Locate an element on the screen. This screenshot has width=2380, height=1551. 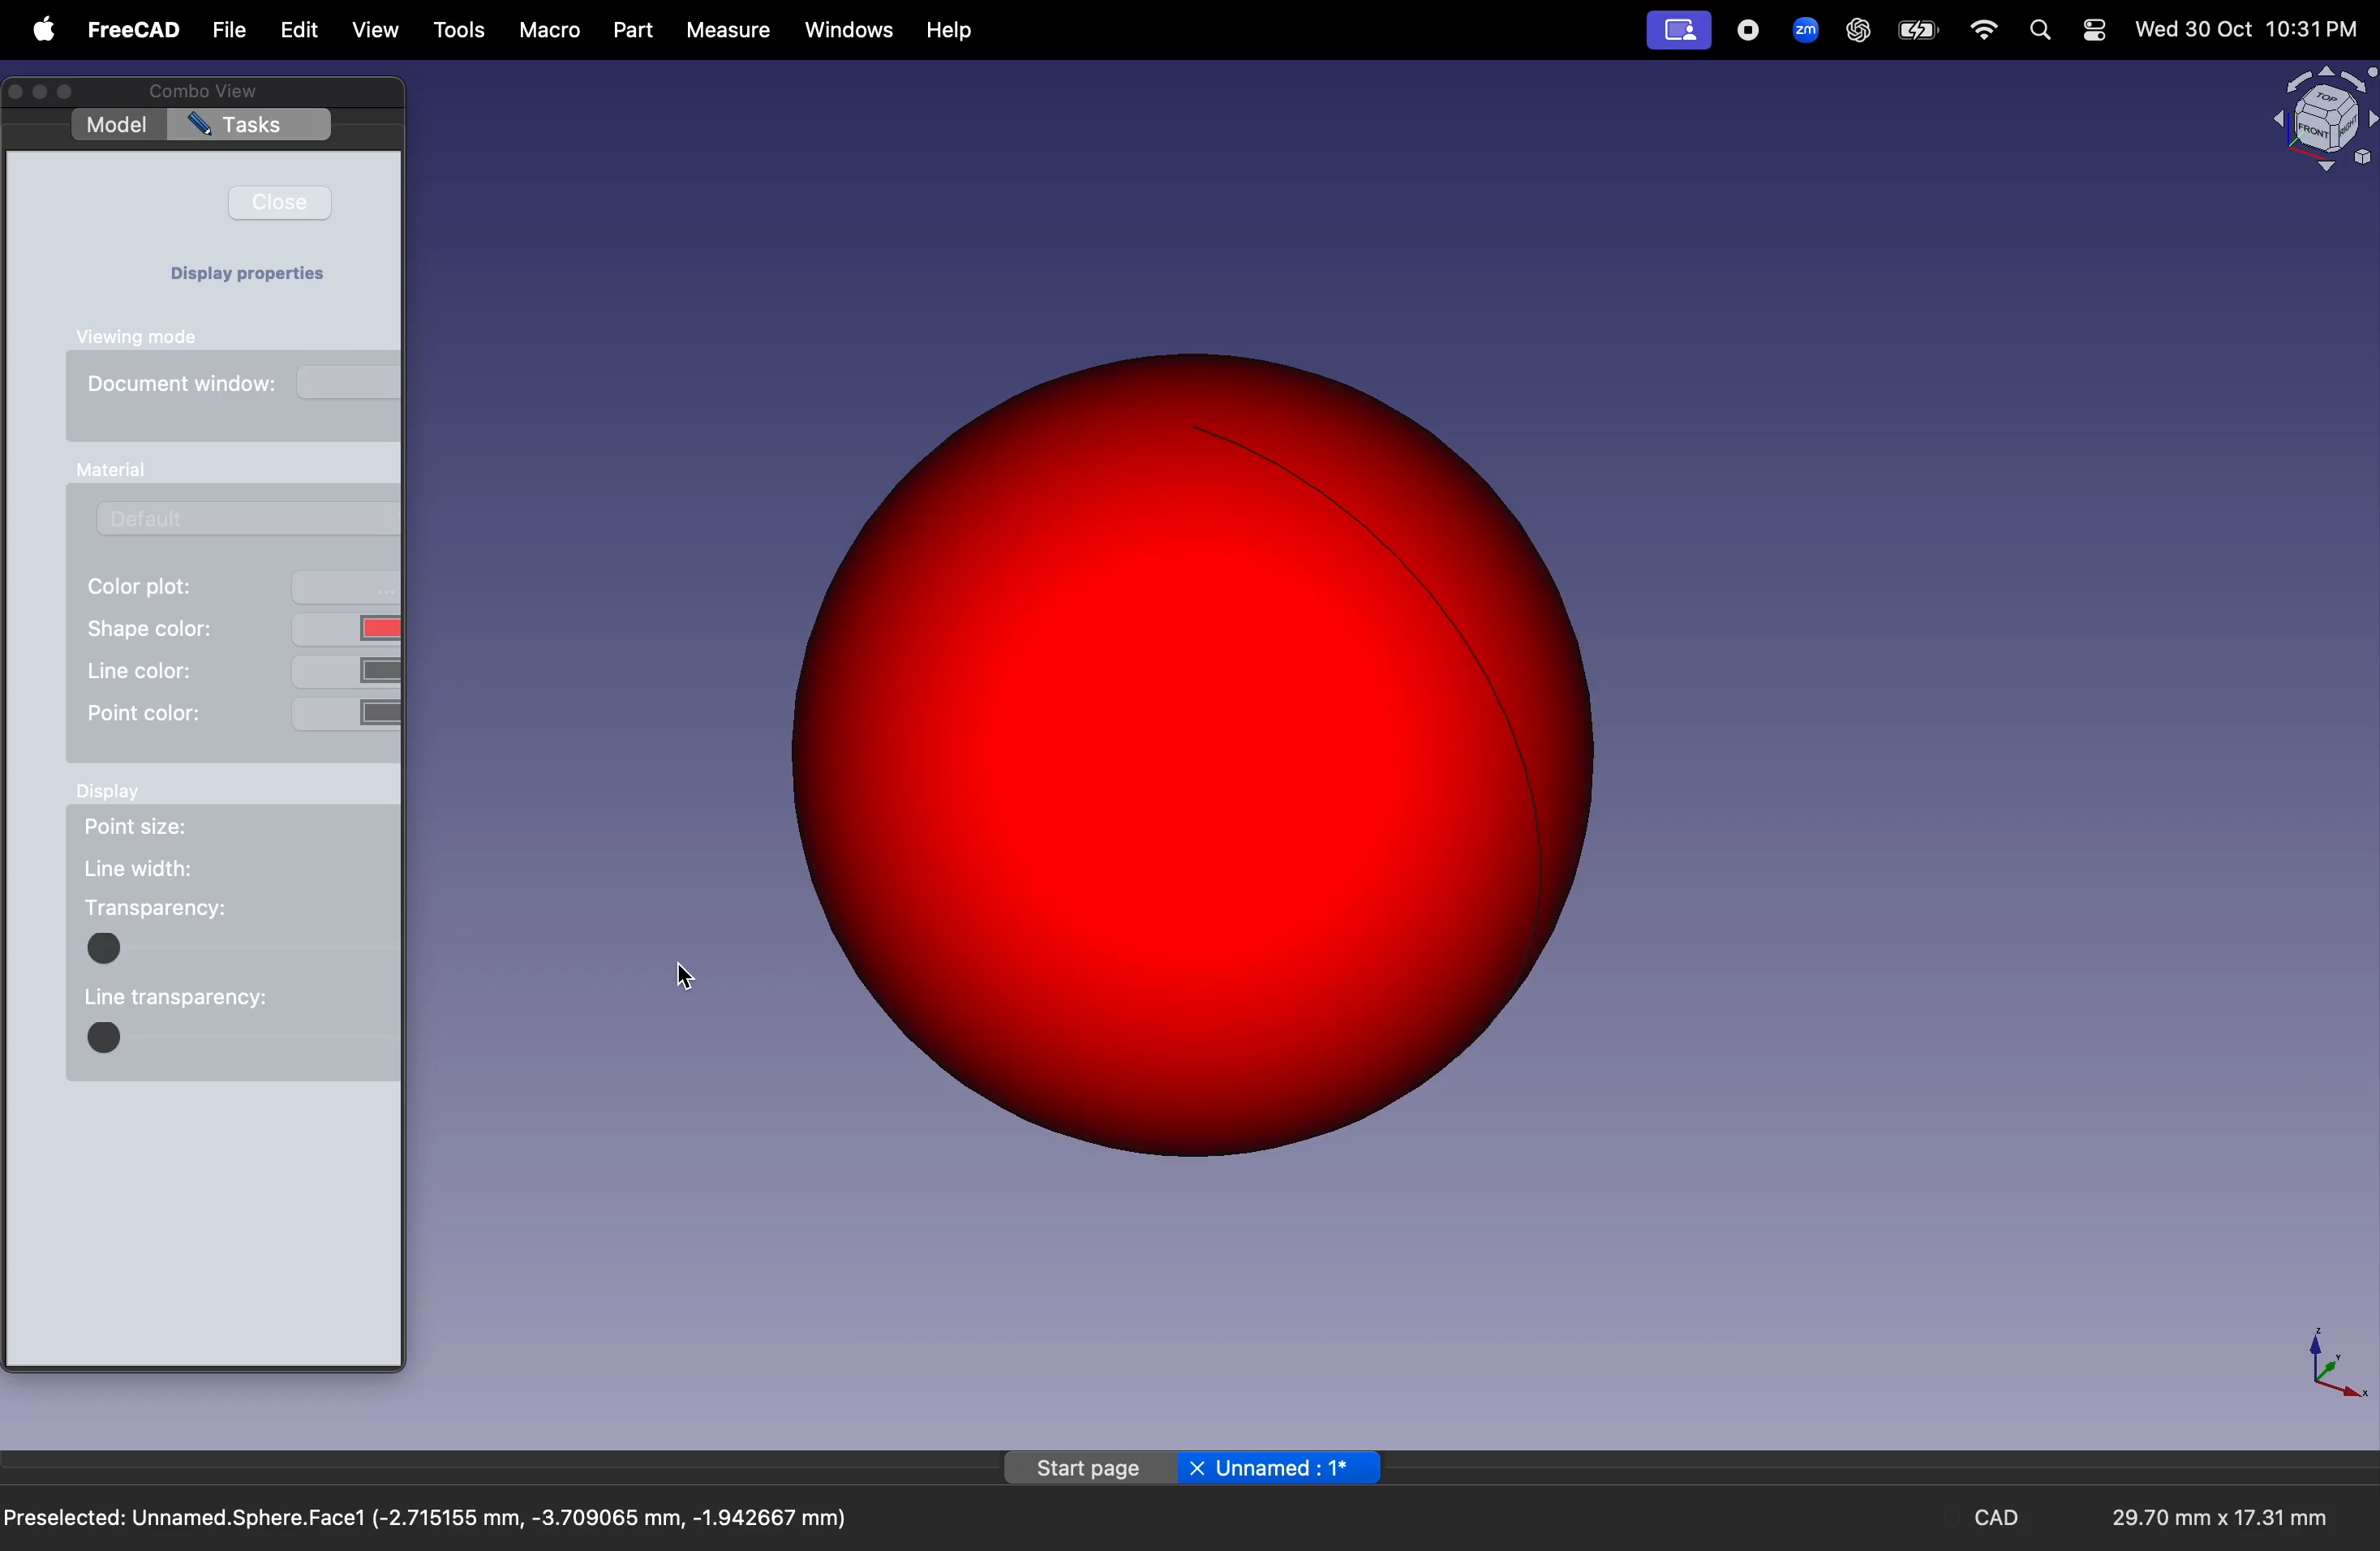
edit is located at coordinates (295, 30).